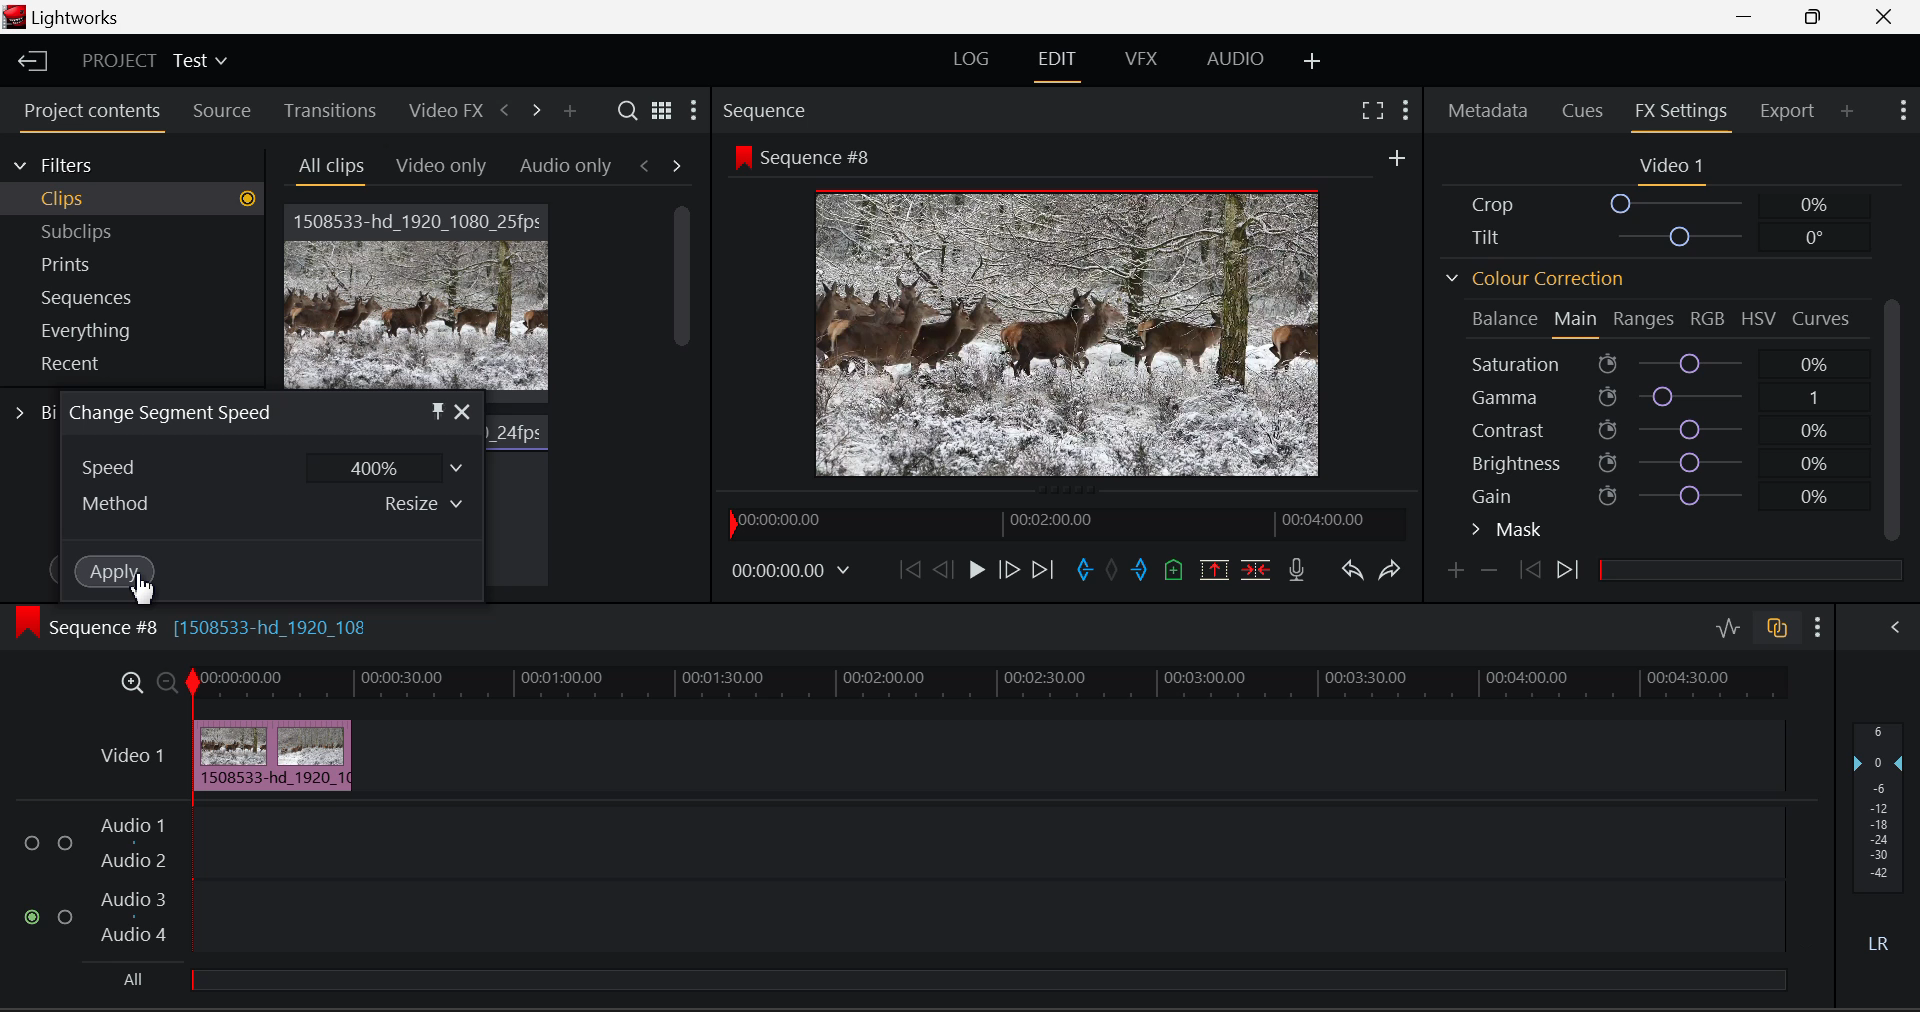  Describe the element at coordinates (1114, 568) in the screenshot. I see `Remove All Marks` at that location.